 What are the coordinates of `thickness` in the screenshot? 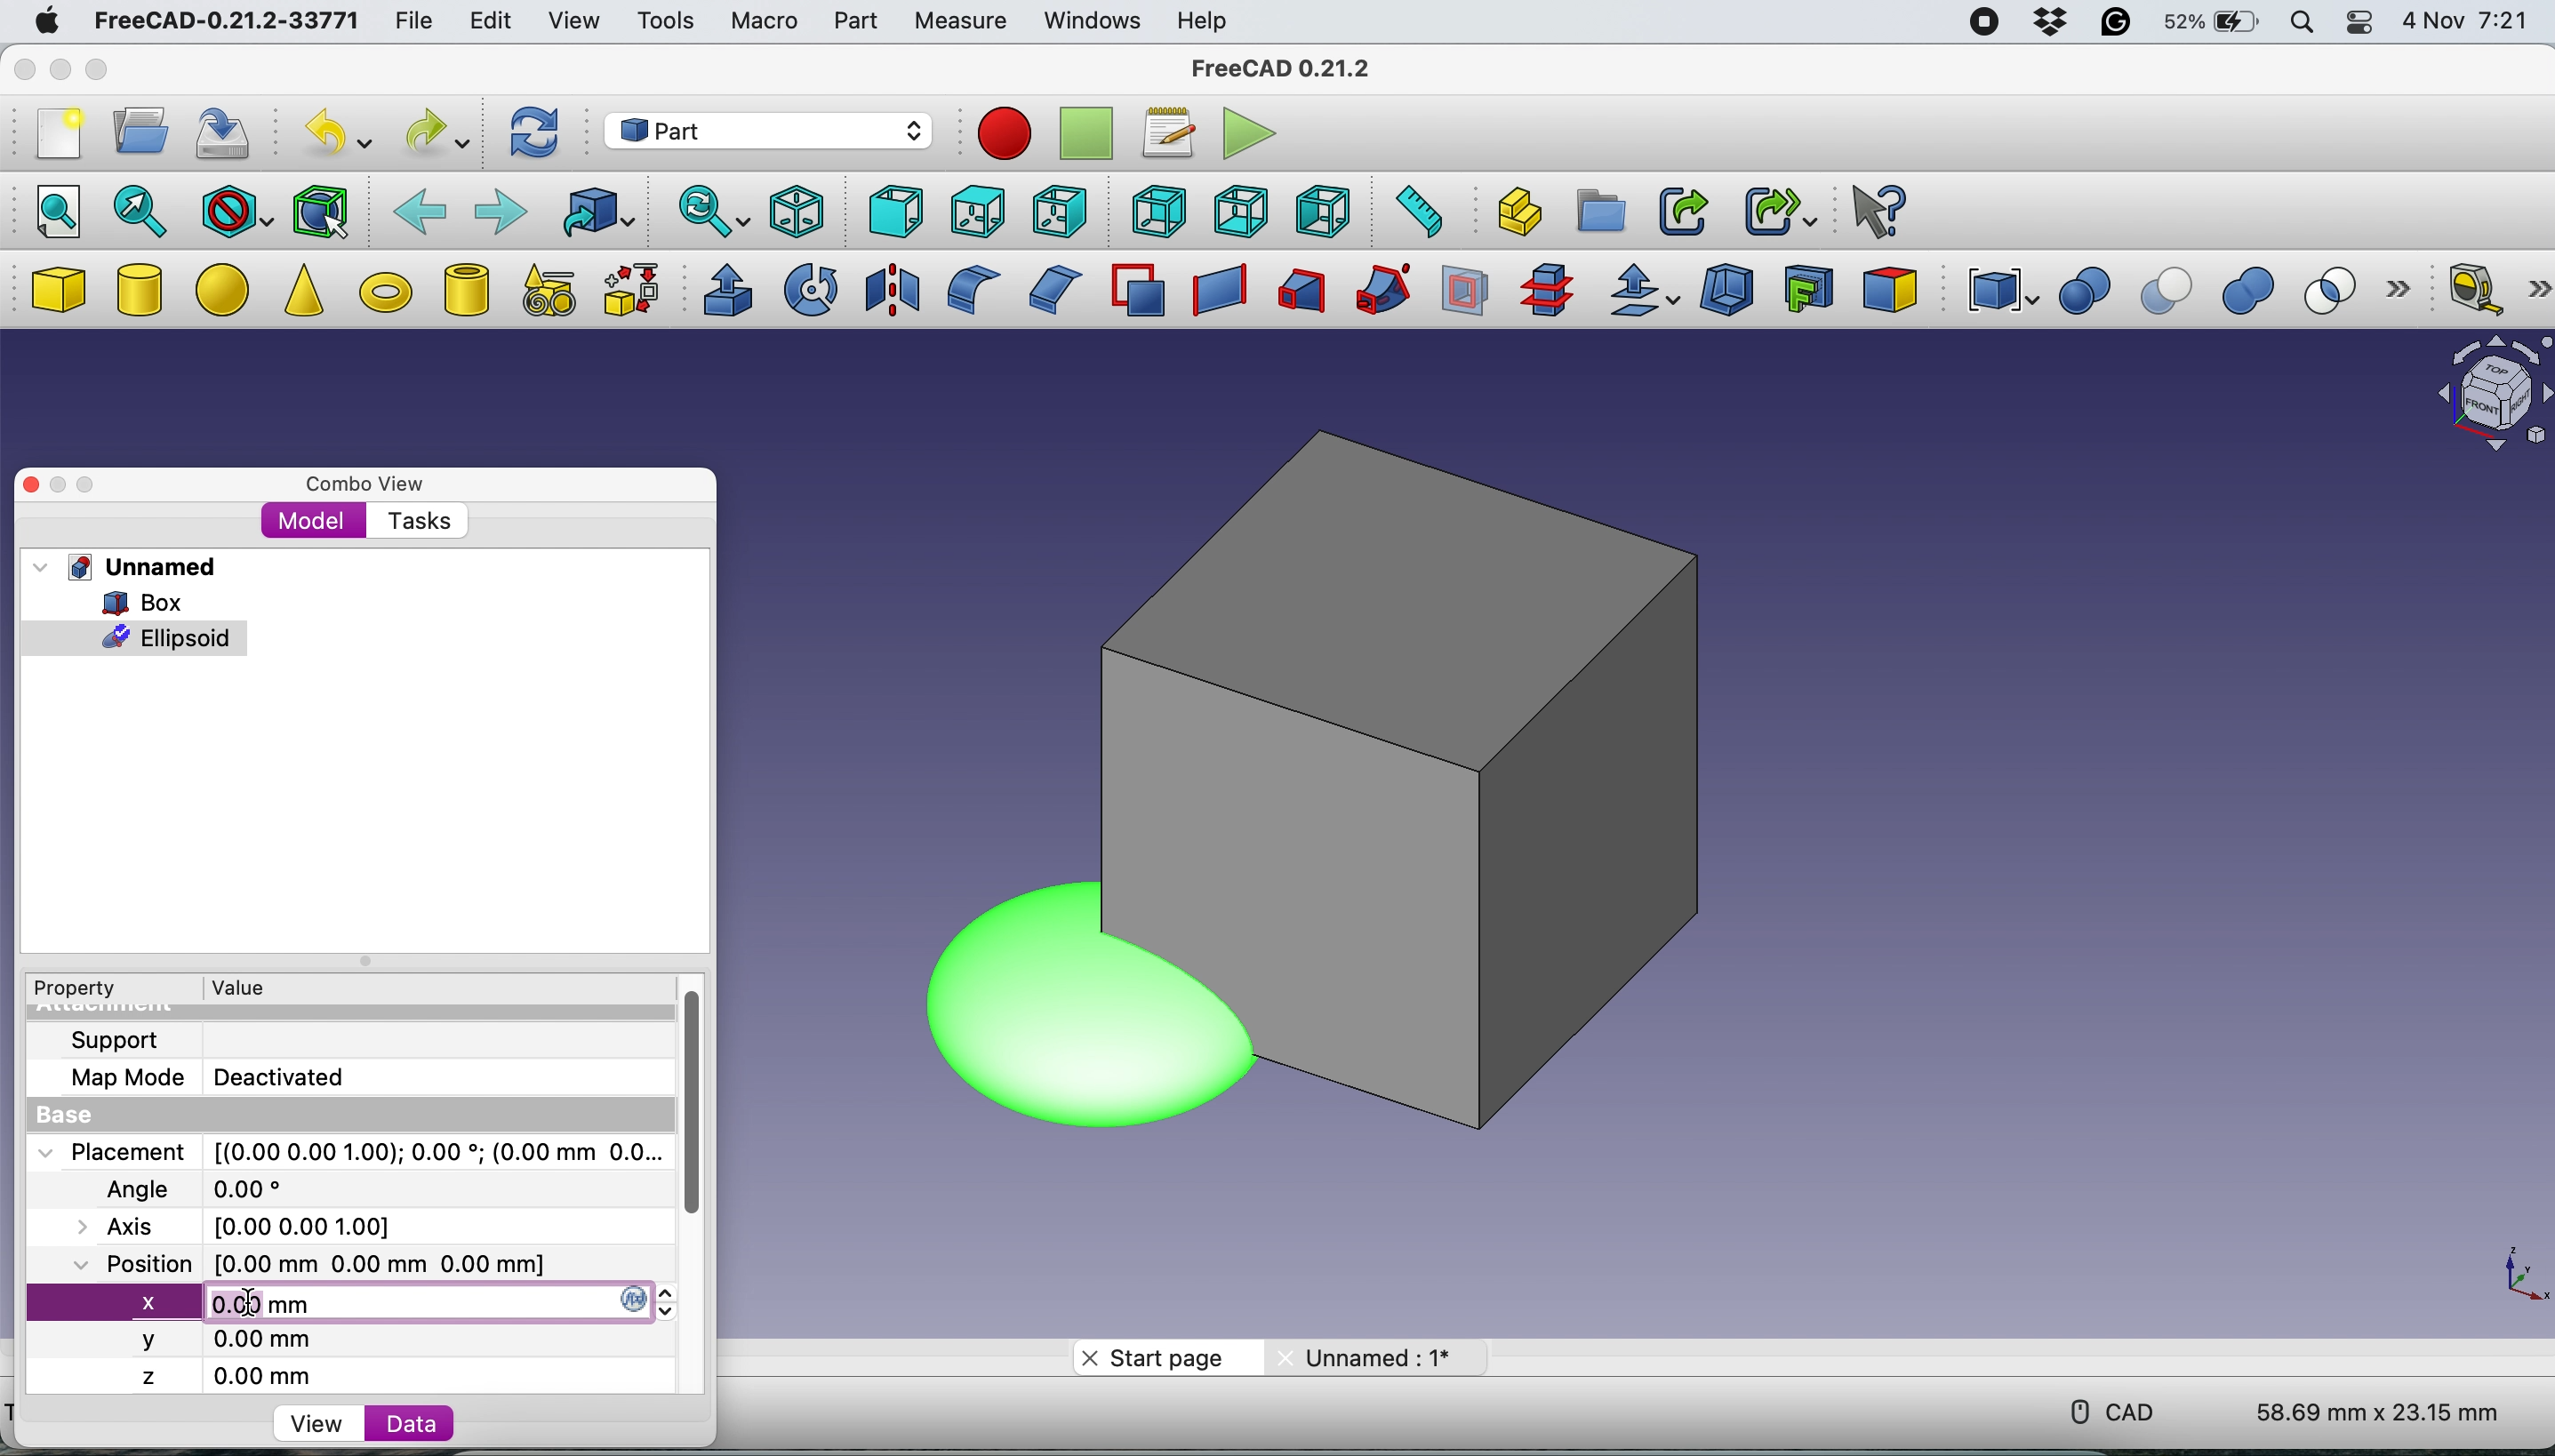 It's located at (1729, 292).